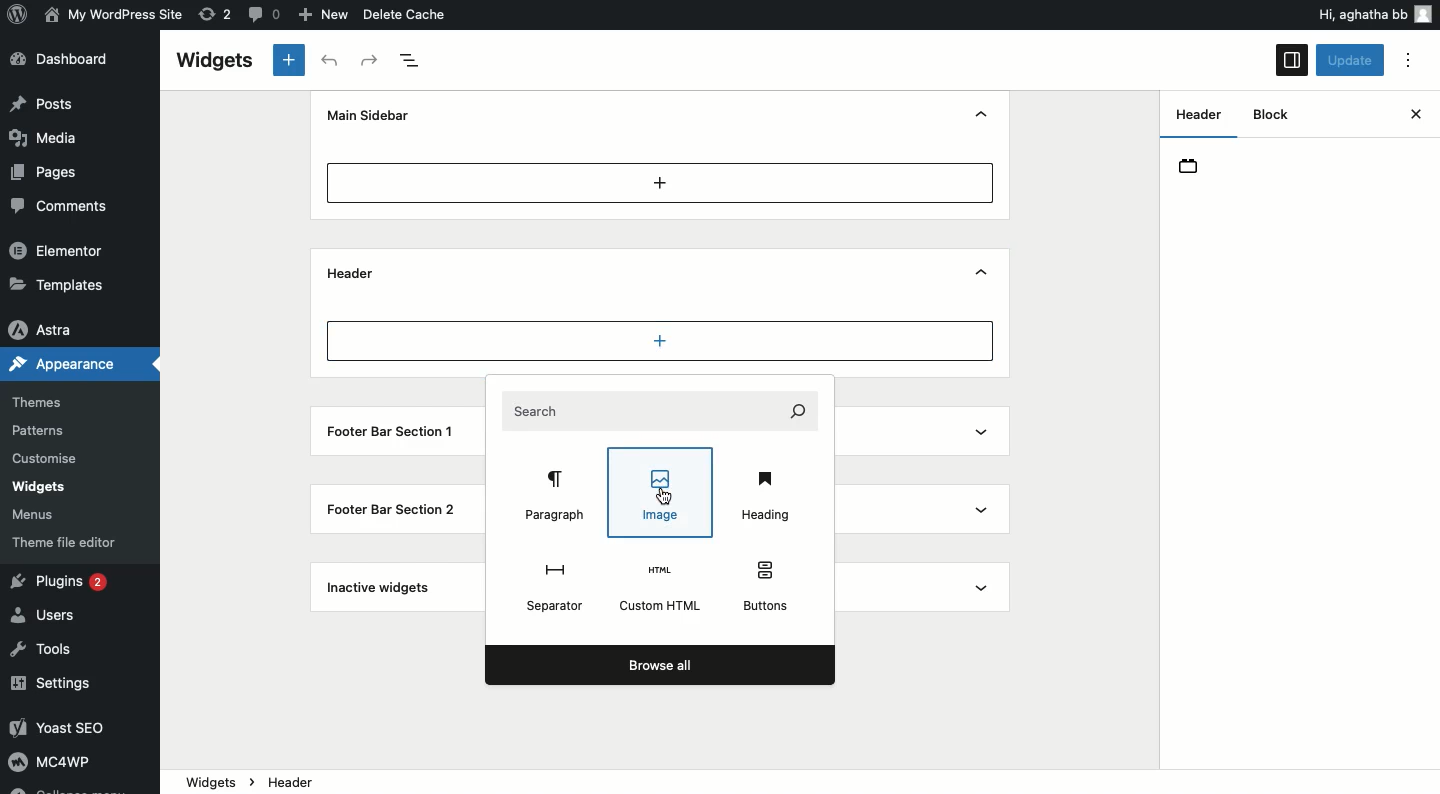 This screenshot has width=1440, height=794. What do you see at coordinates (116, 13) in the screenshot?
I see `Name` at bounding box center [116, 13].